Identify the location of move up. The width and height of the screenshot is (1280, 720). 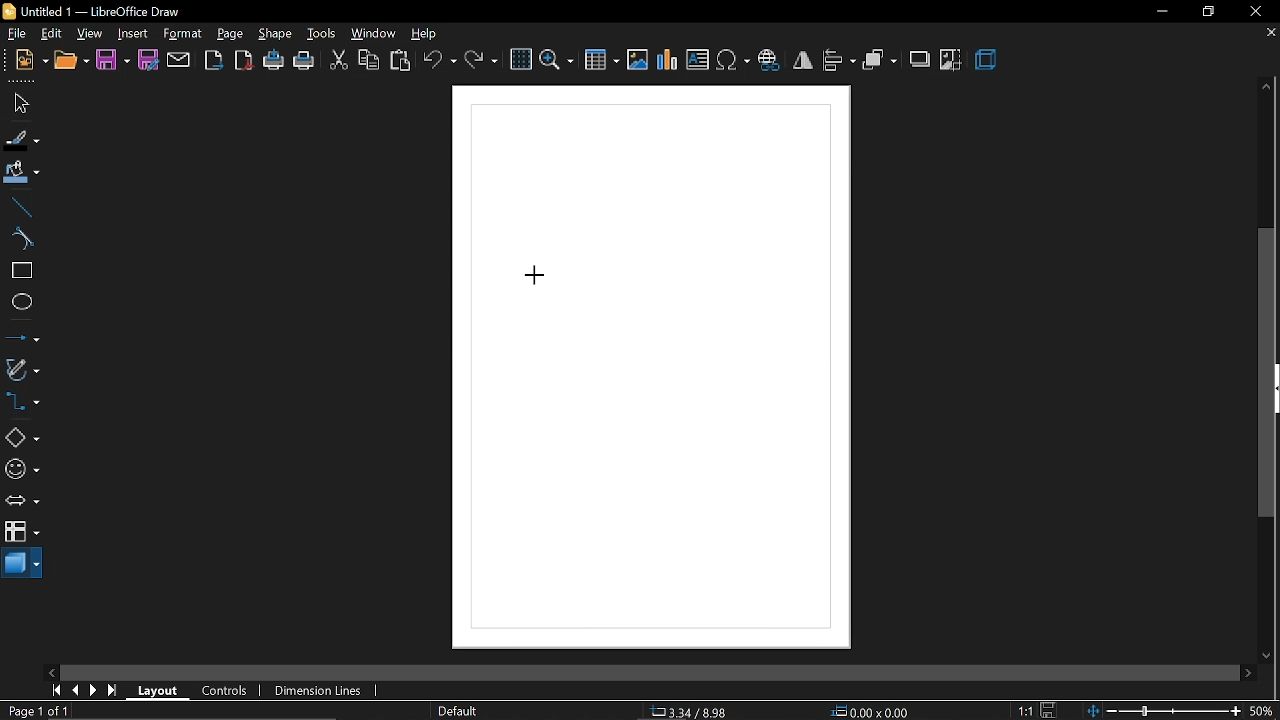
(1265, 85).